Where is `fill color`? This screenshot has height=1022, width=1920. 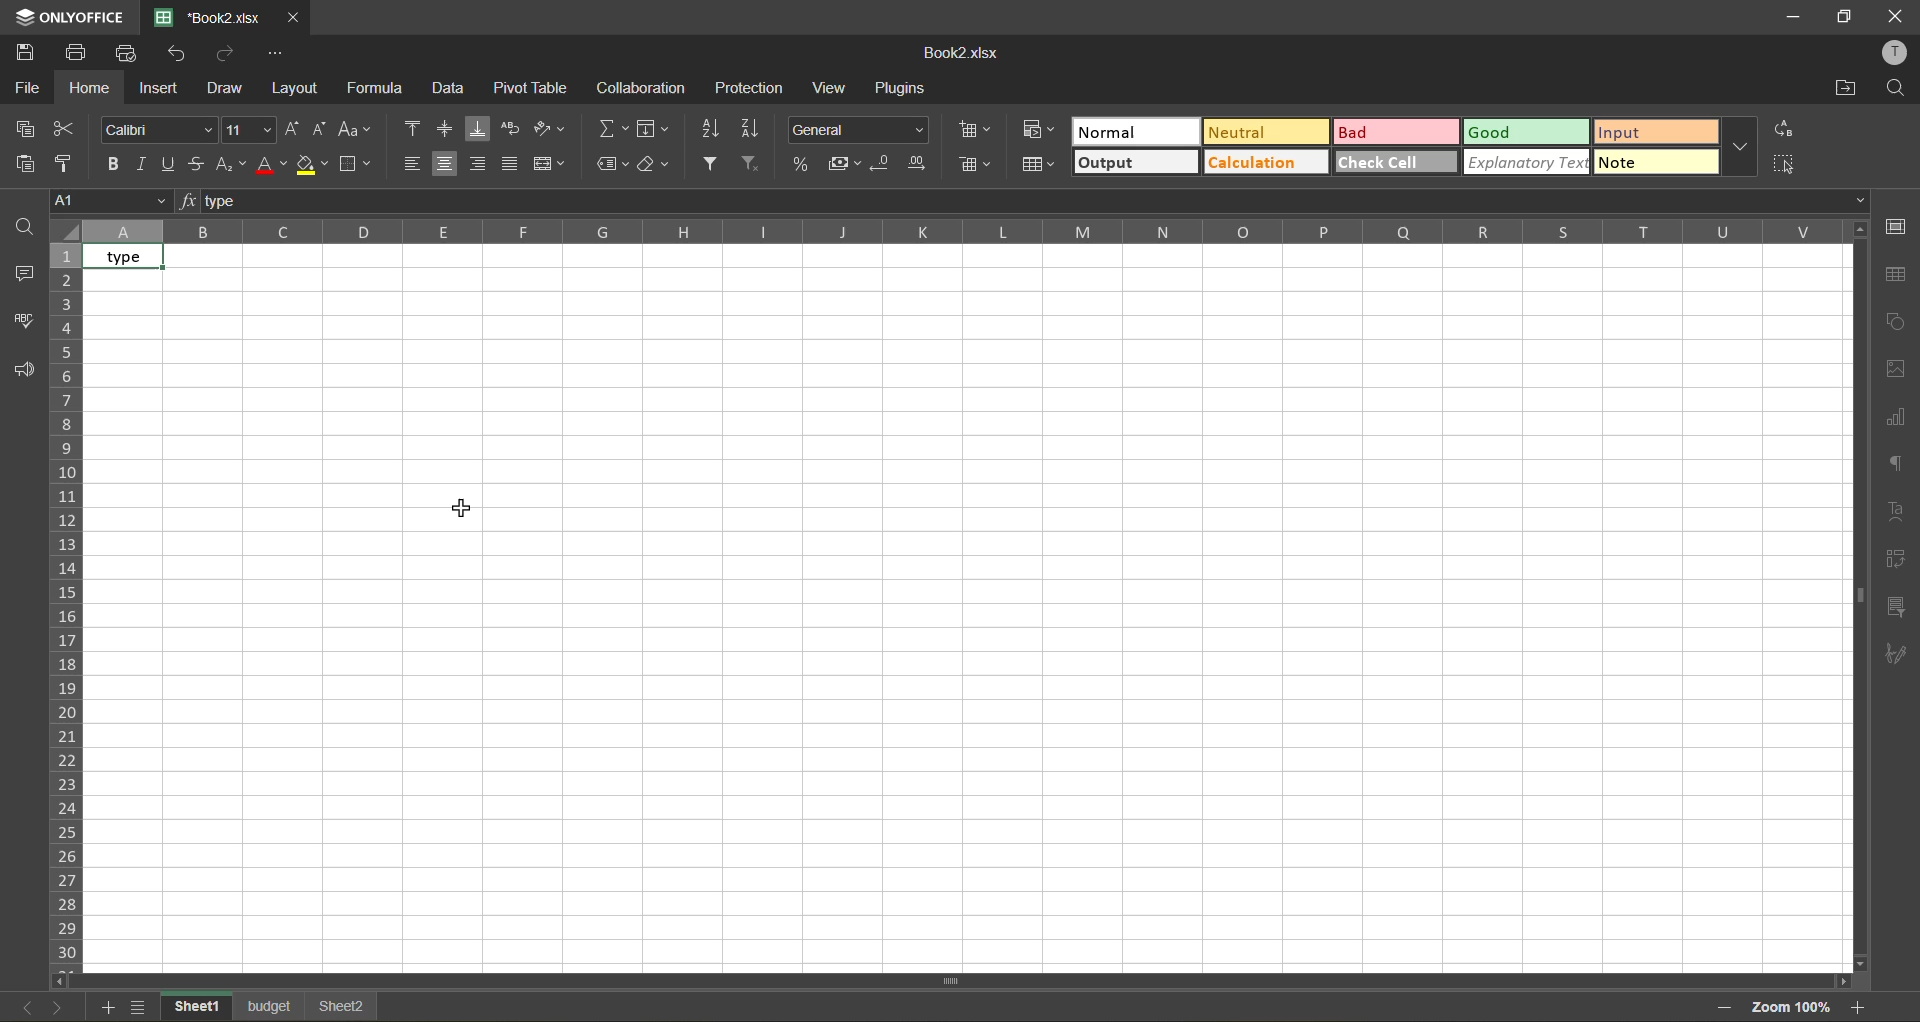
fill color is located at coordinates (314, 165).